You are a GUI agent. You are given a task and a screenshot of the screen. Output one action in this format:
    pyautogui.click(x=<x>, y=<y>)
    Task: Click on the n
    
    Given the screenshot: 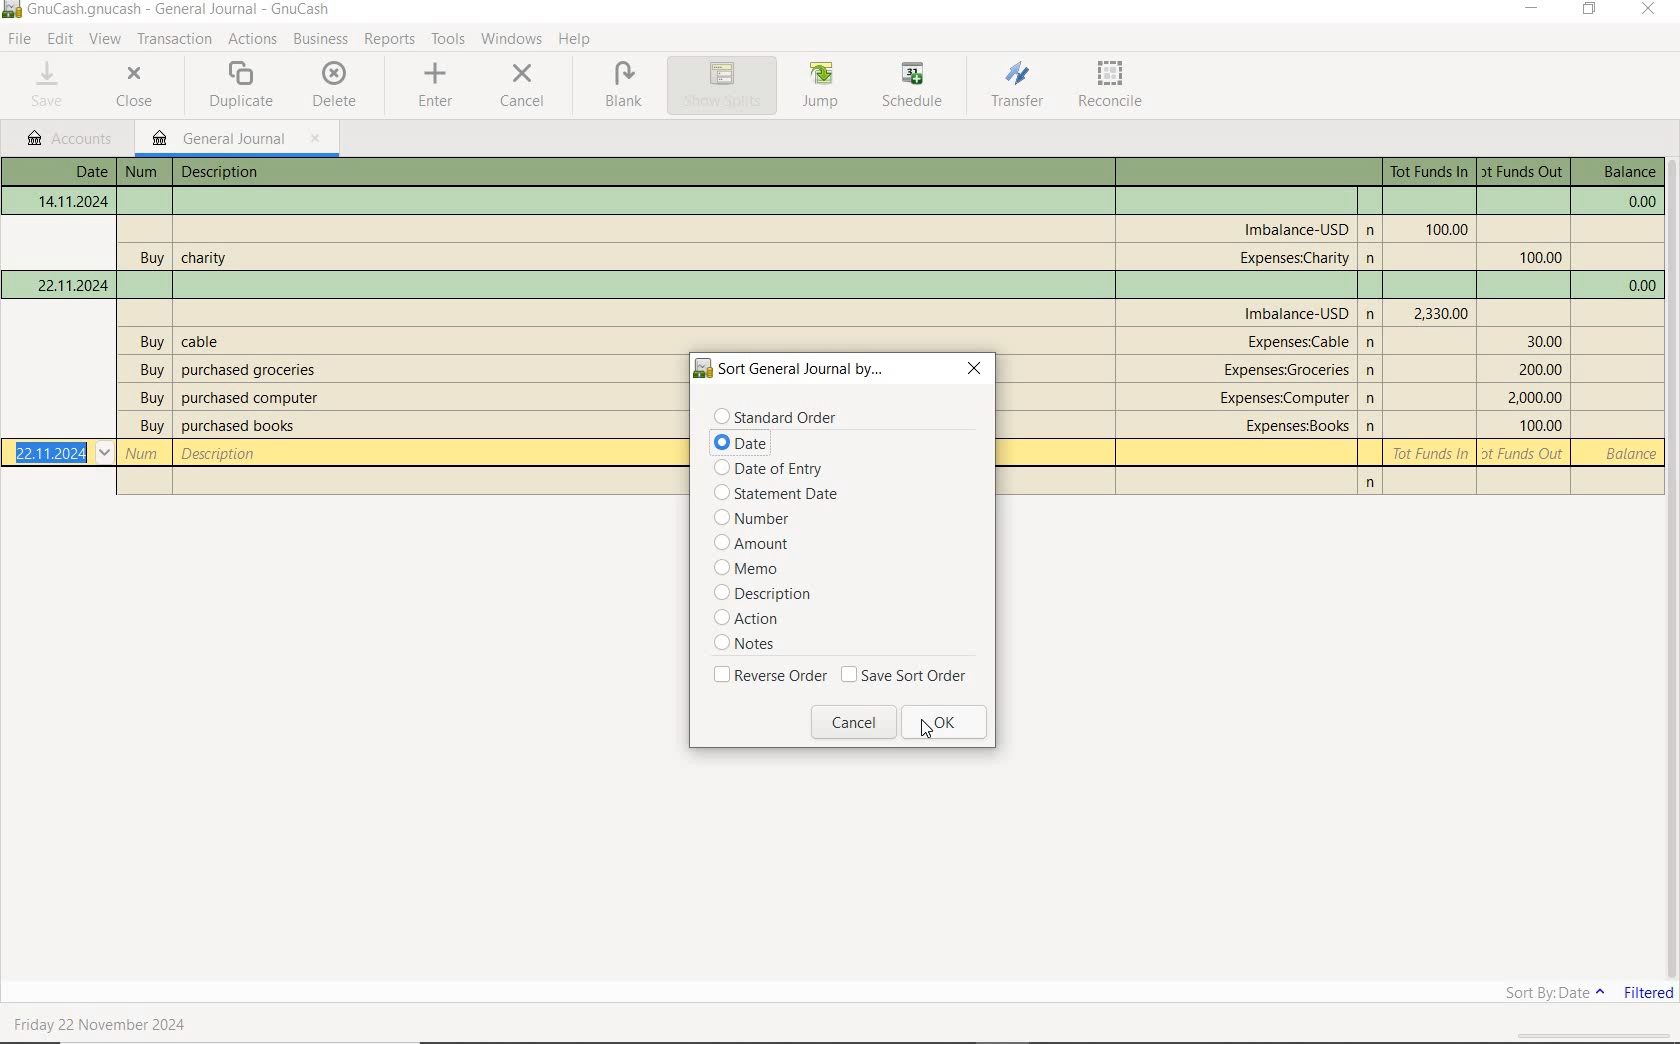 What is the action you would take?
    pyautogui.click(x=1373, y=397)
    